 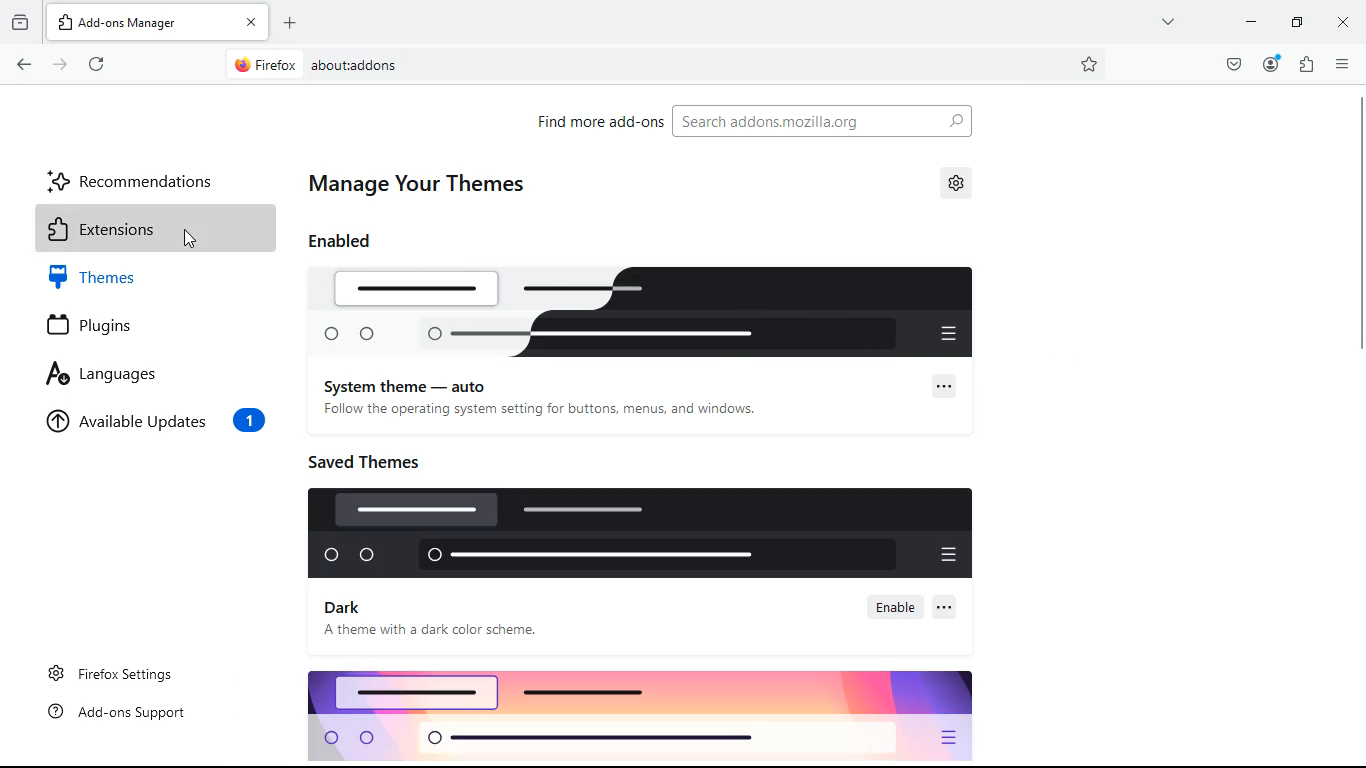 I want to click on recommendations, so click(x=138, y=176).